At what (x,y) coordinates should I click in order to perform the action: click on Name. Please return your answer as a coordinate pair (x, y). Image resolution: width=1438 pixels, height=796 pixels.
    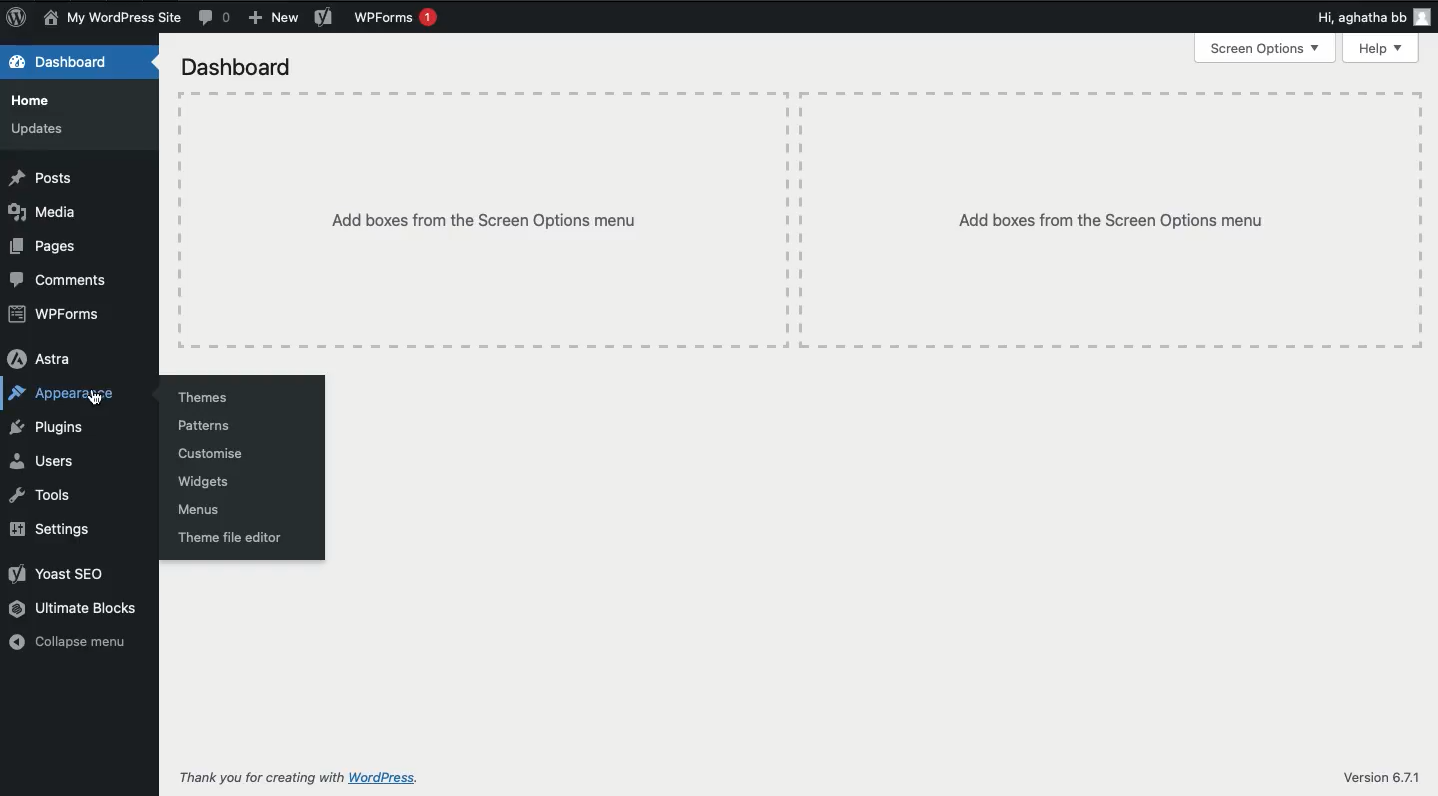
    Looking at the image, I should click on (111, 18).